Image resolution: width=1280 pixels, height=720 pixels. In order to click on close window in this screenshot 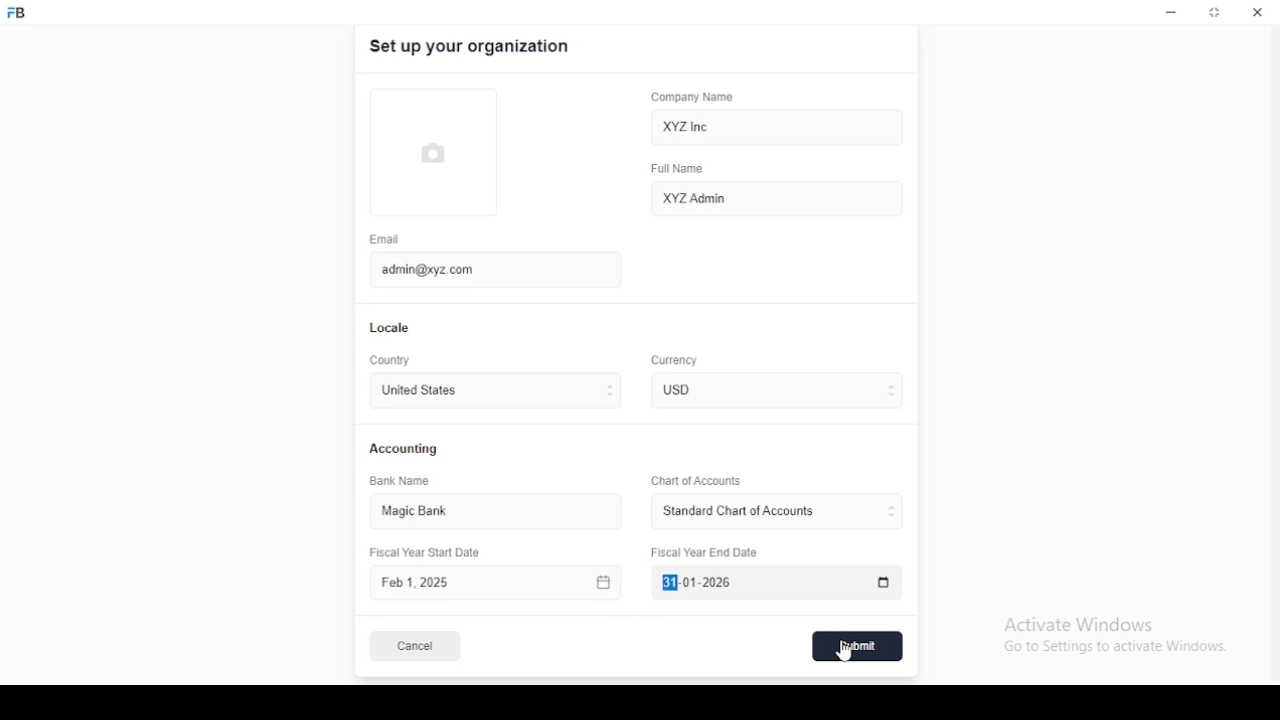, I will do `click(1255, 12)`.